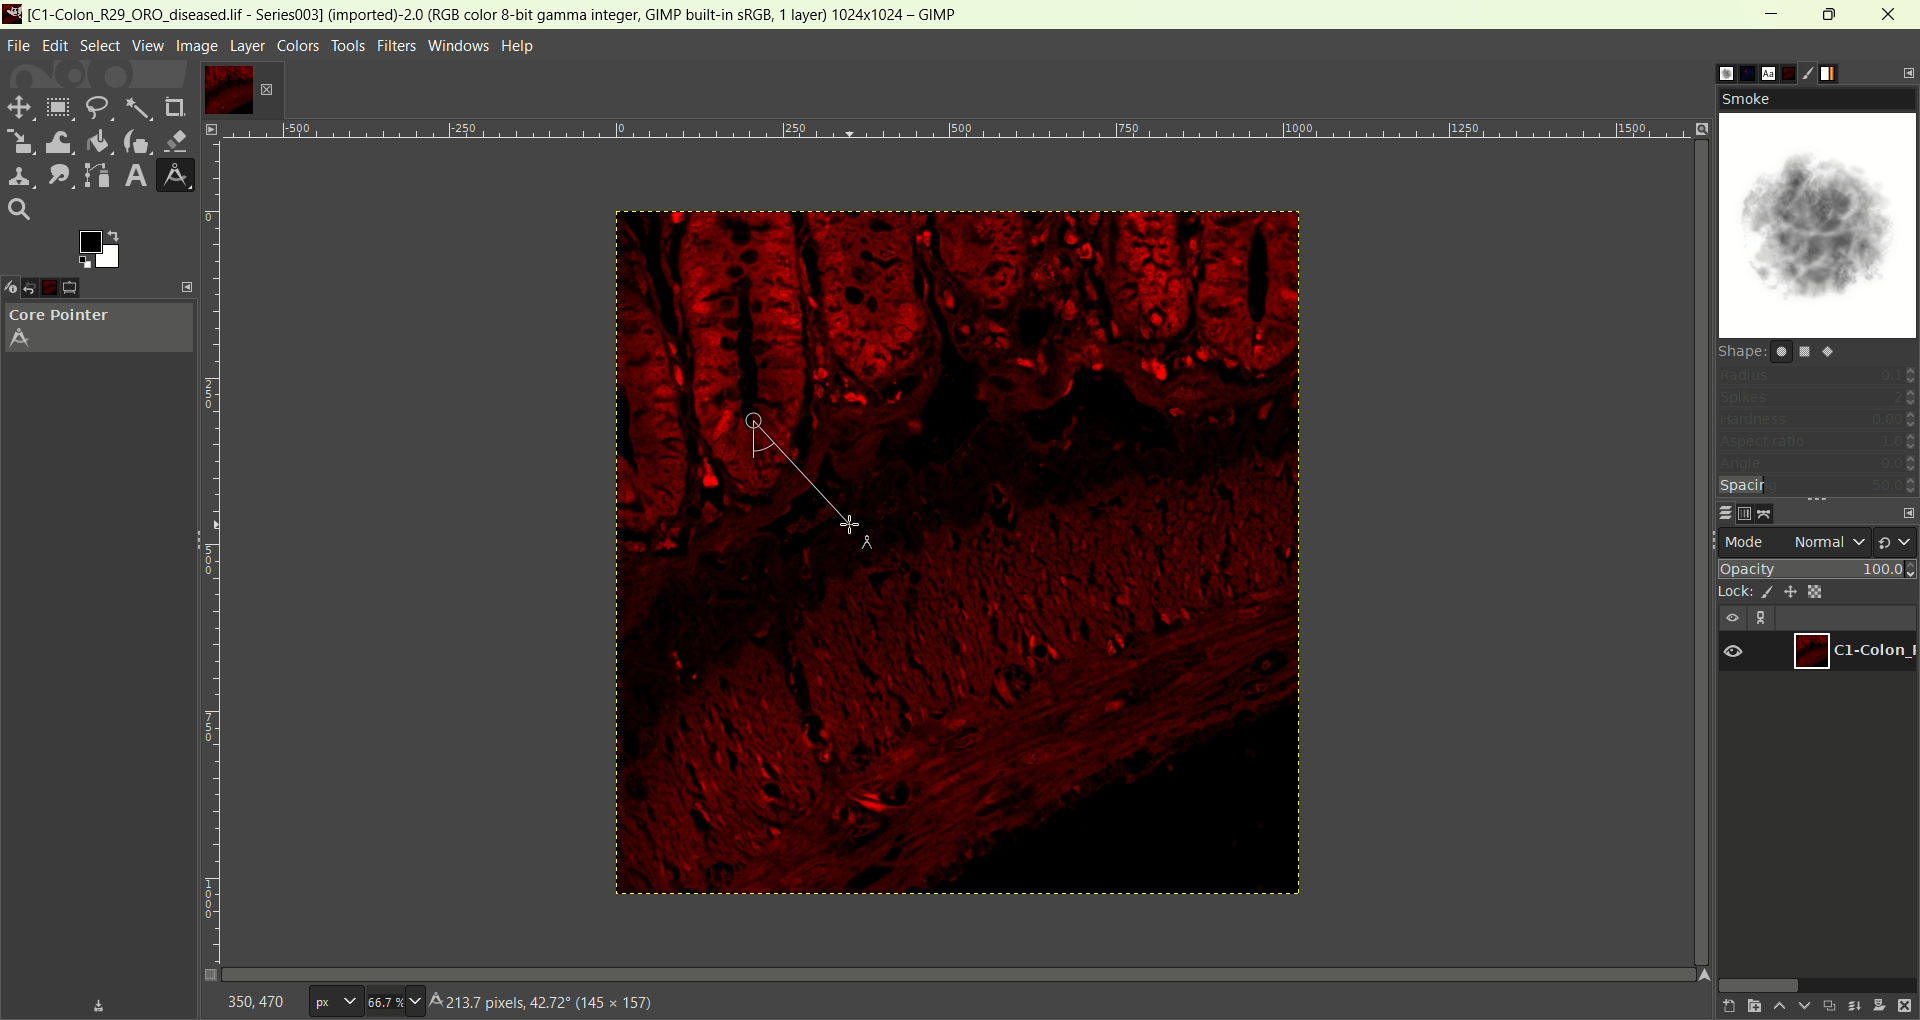  I want to click on file, so click(19, 47).